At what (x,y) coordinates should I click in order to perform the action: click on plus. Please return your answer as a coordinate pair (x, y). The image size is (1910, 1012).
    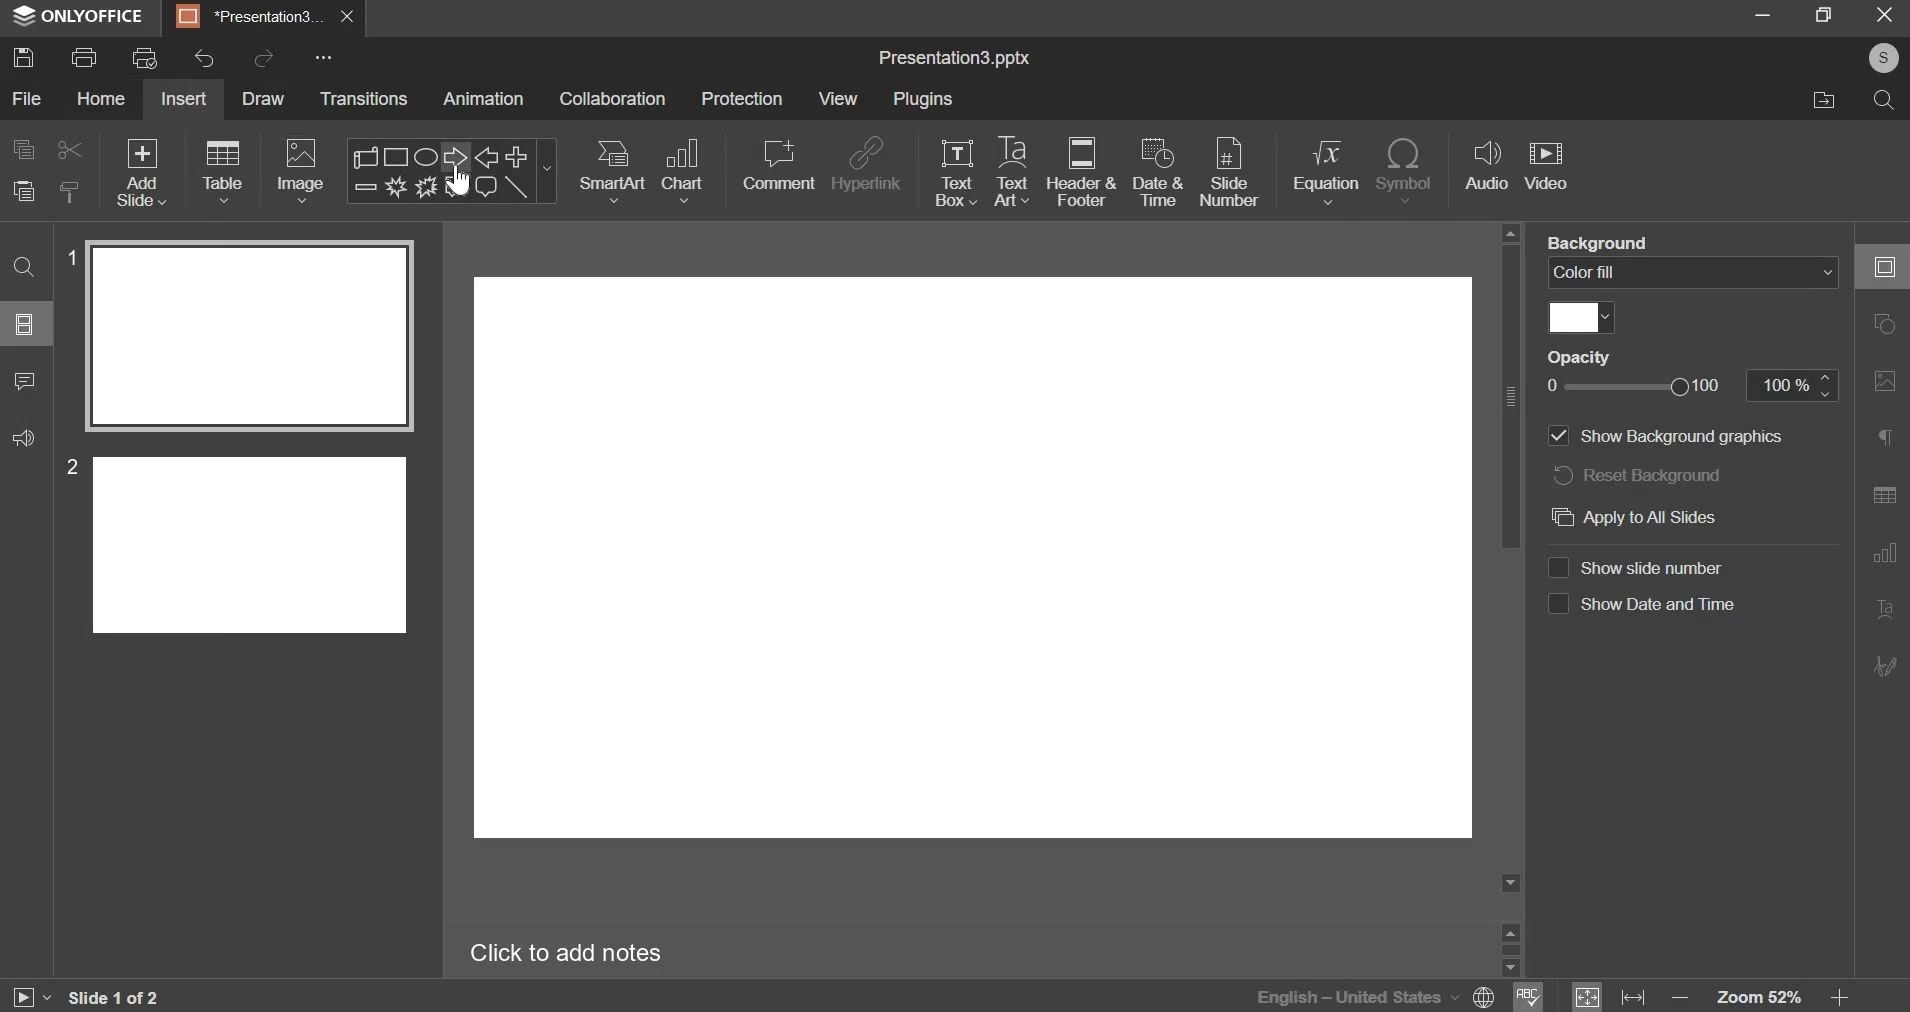
    Looking at the image, I should click on (517, 155).